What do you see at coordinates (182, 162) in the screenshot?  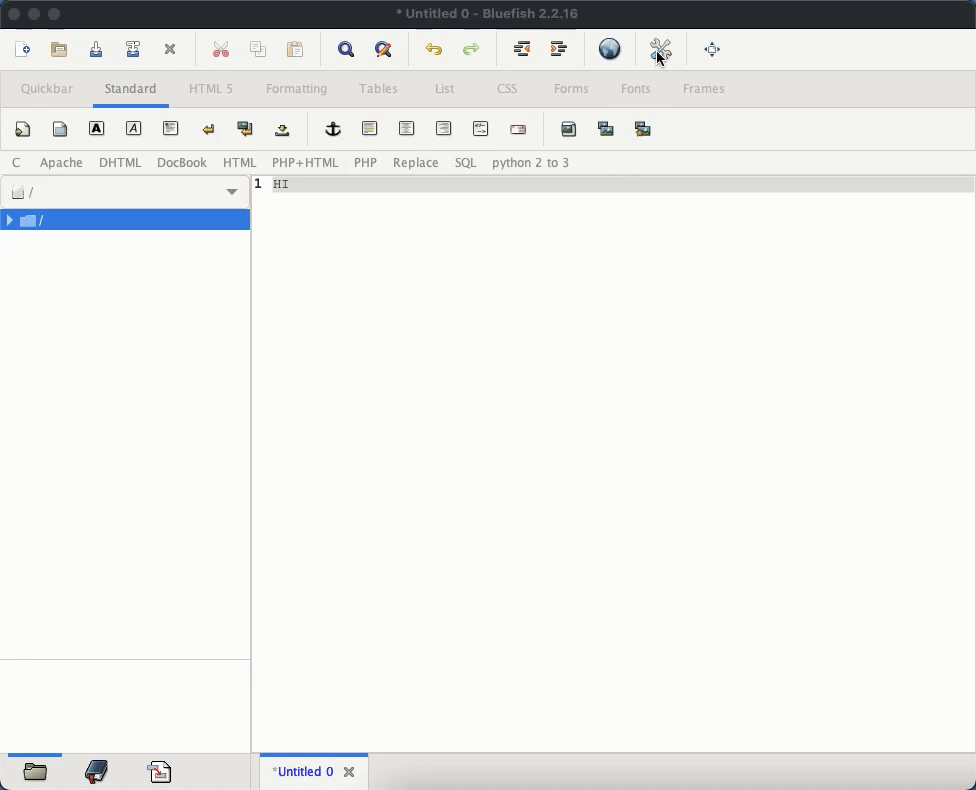 I see `DocBook` at bounding box center [182, 162].